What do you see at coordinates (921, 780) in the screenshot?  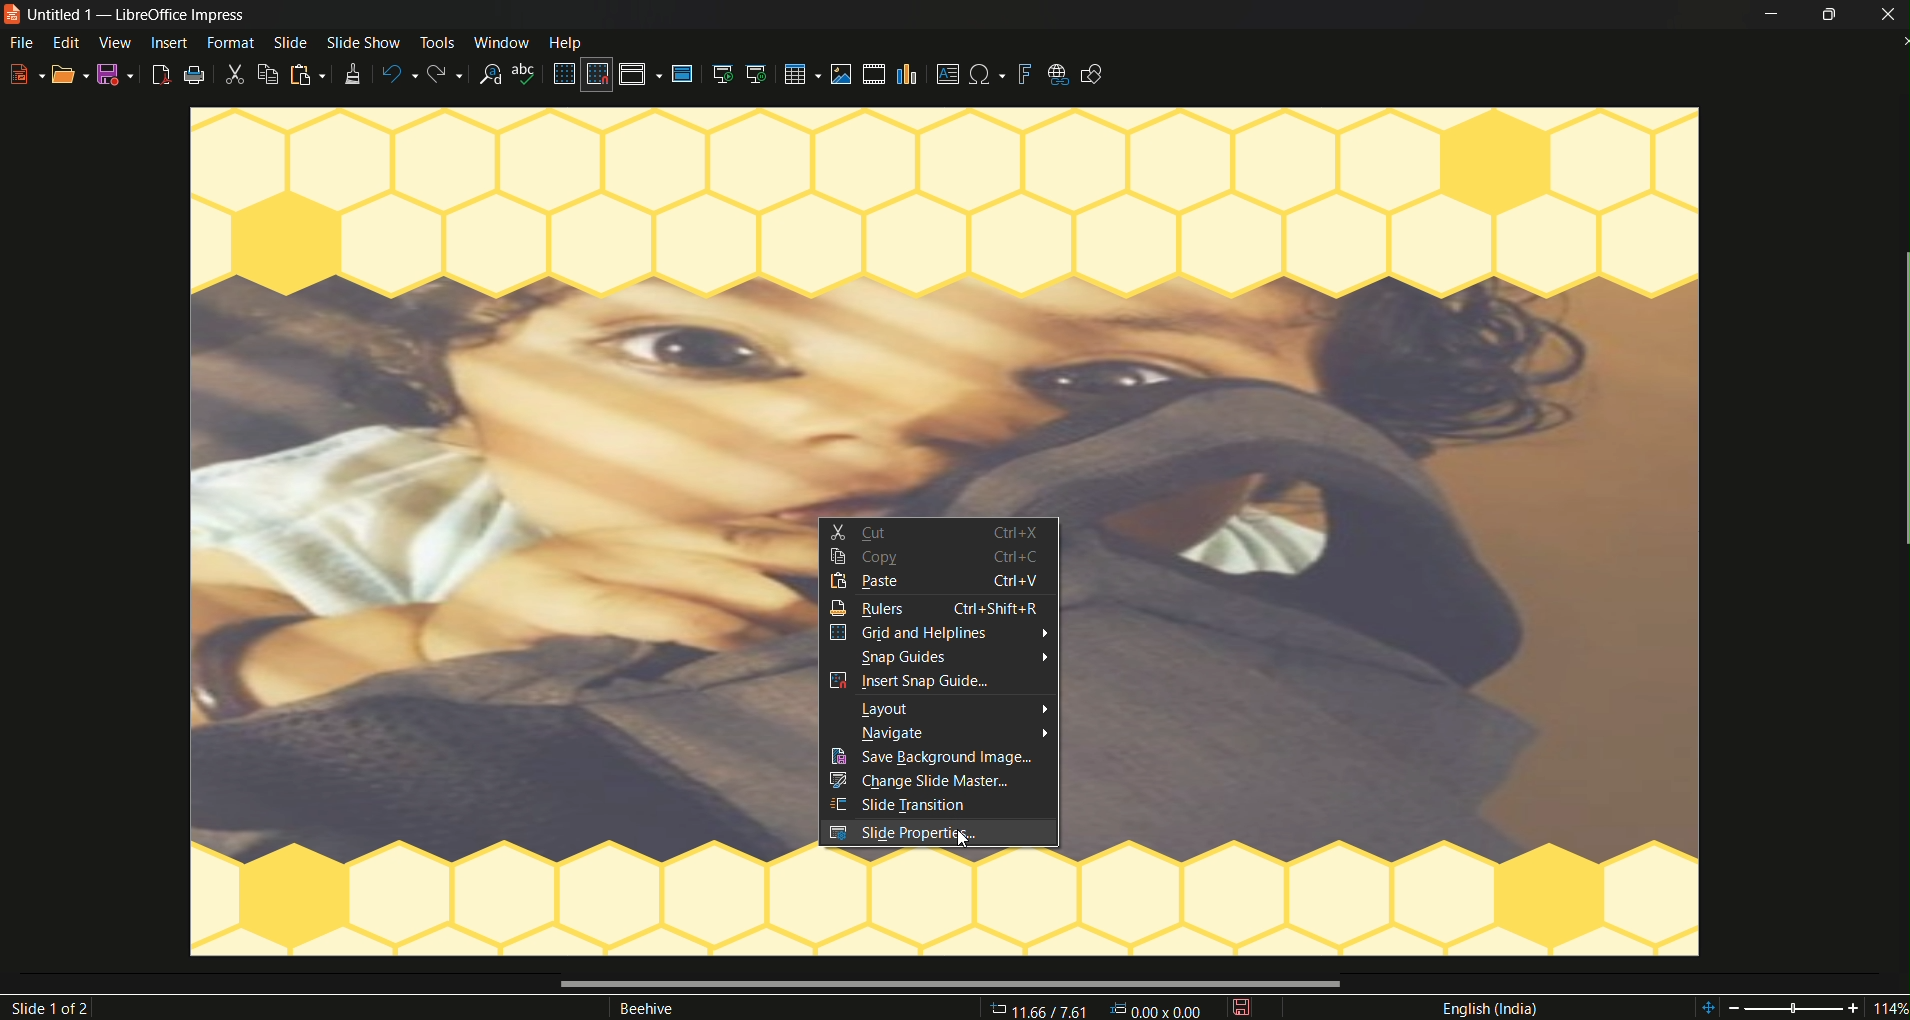 I see `change slide master` at bounding box center [921, 780].